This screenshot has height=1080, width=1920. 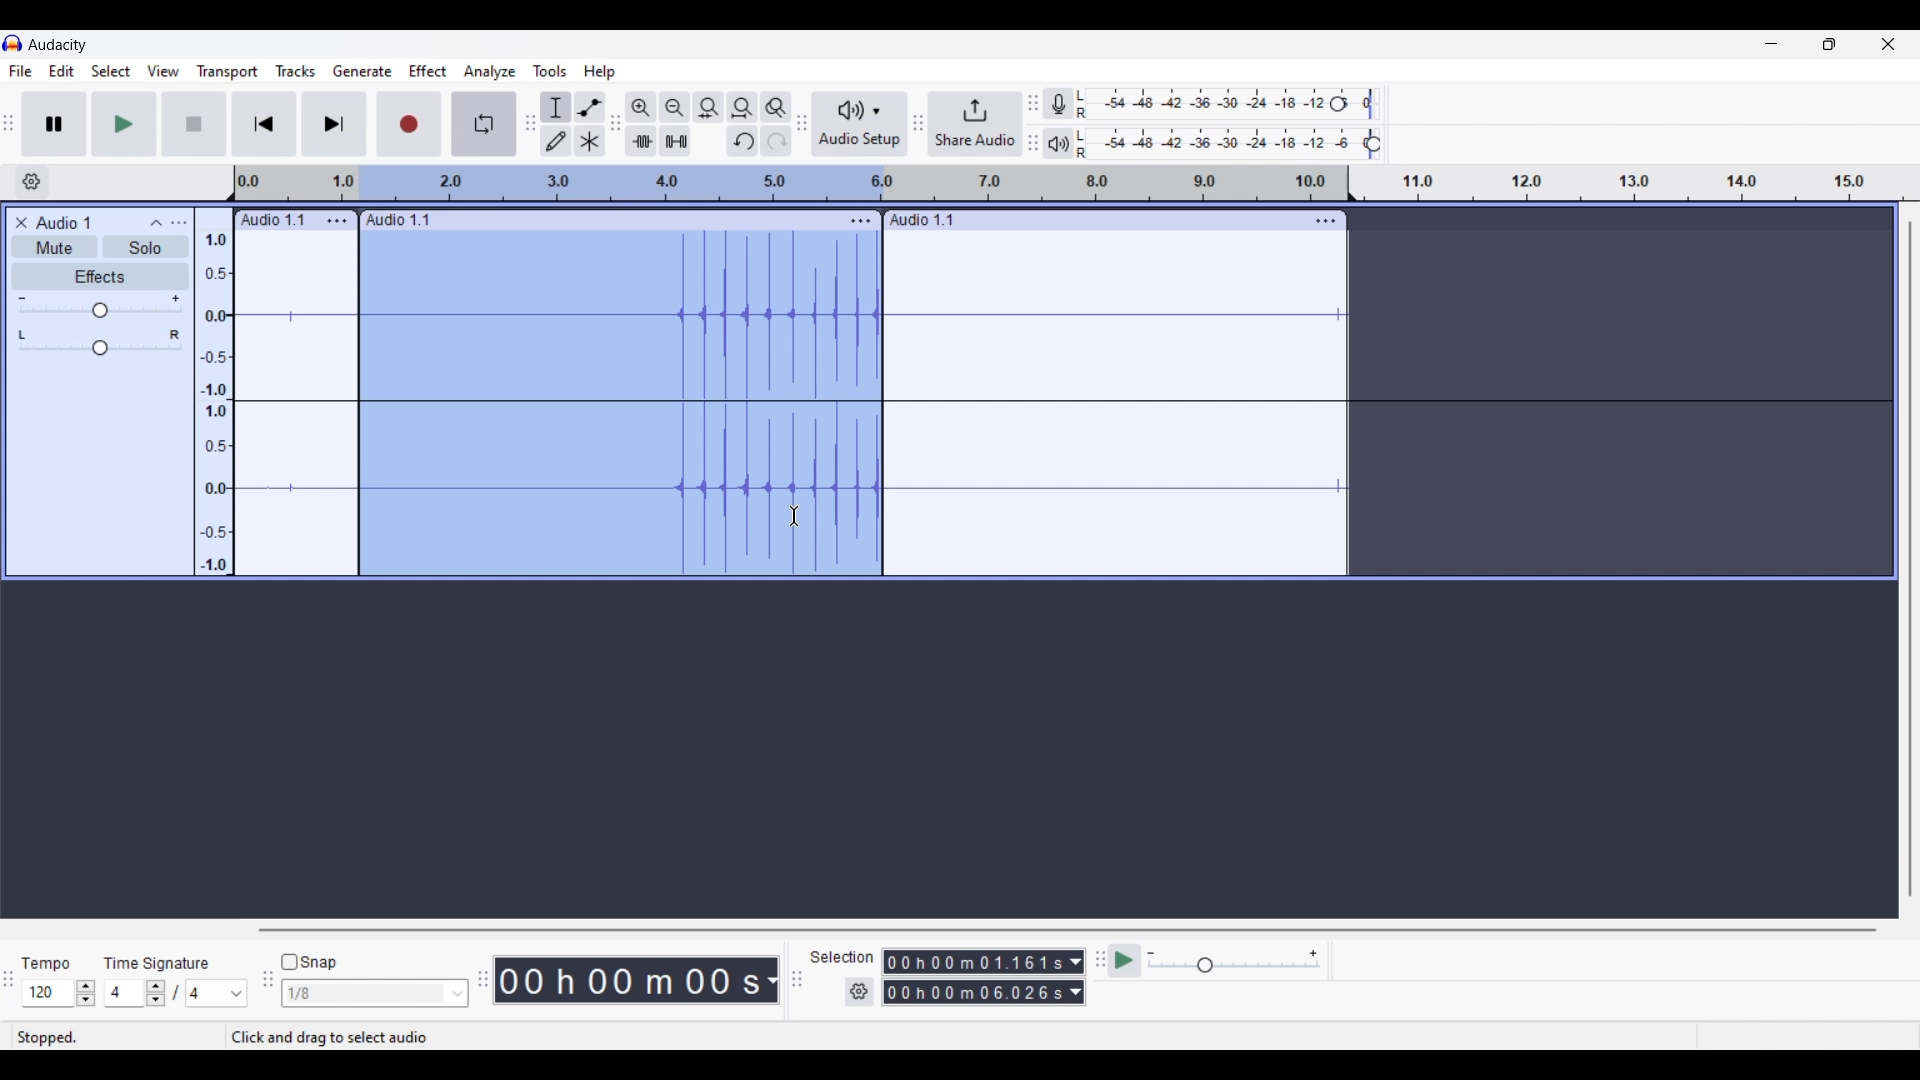 I want to click on Scale, so click(x=852, y=183).